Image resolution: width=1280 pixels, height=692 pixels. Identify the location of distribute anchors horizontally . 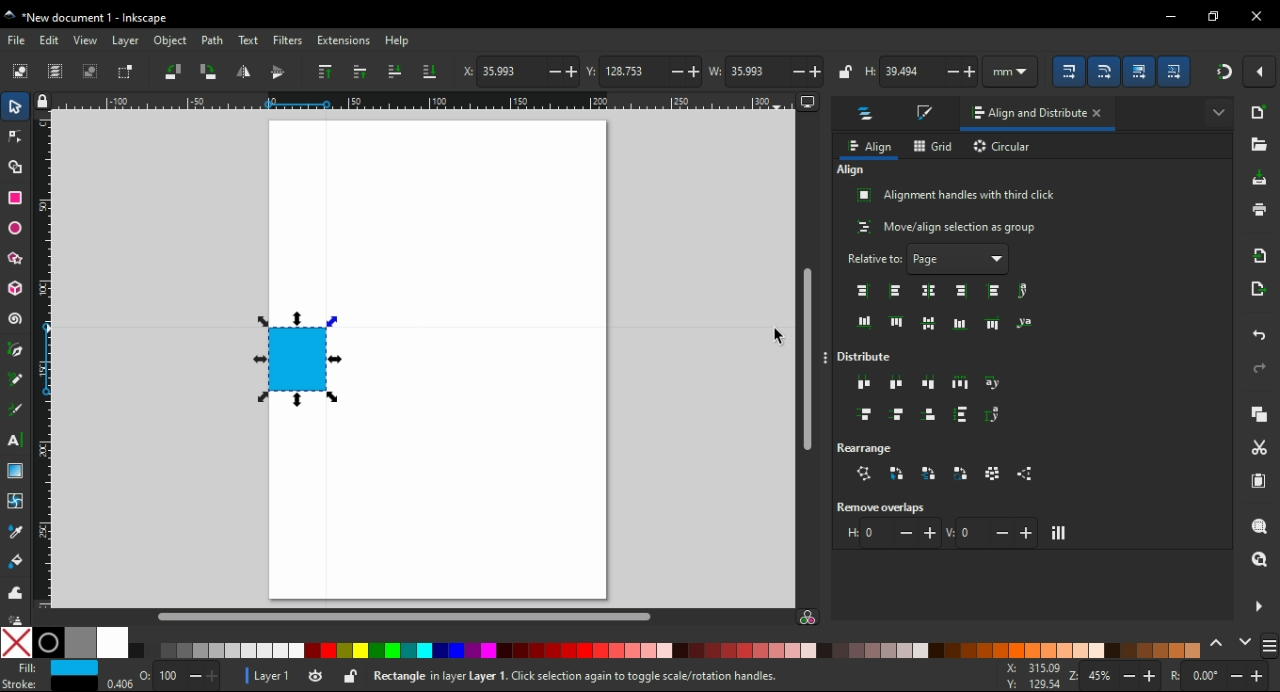
(995, 383).